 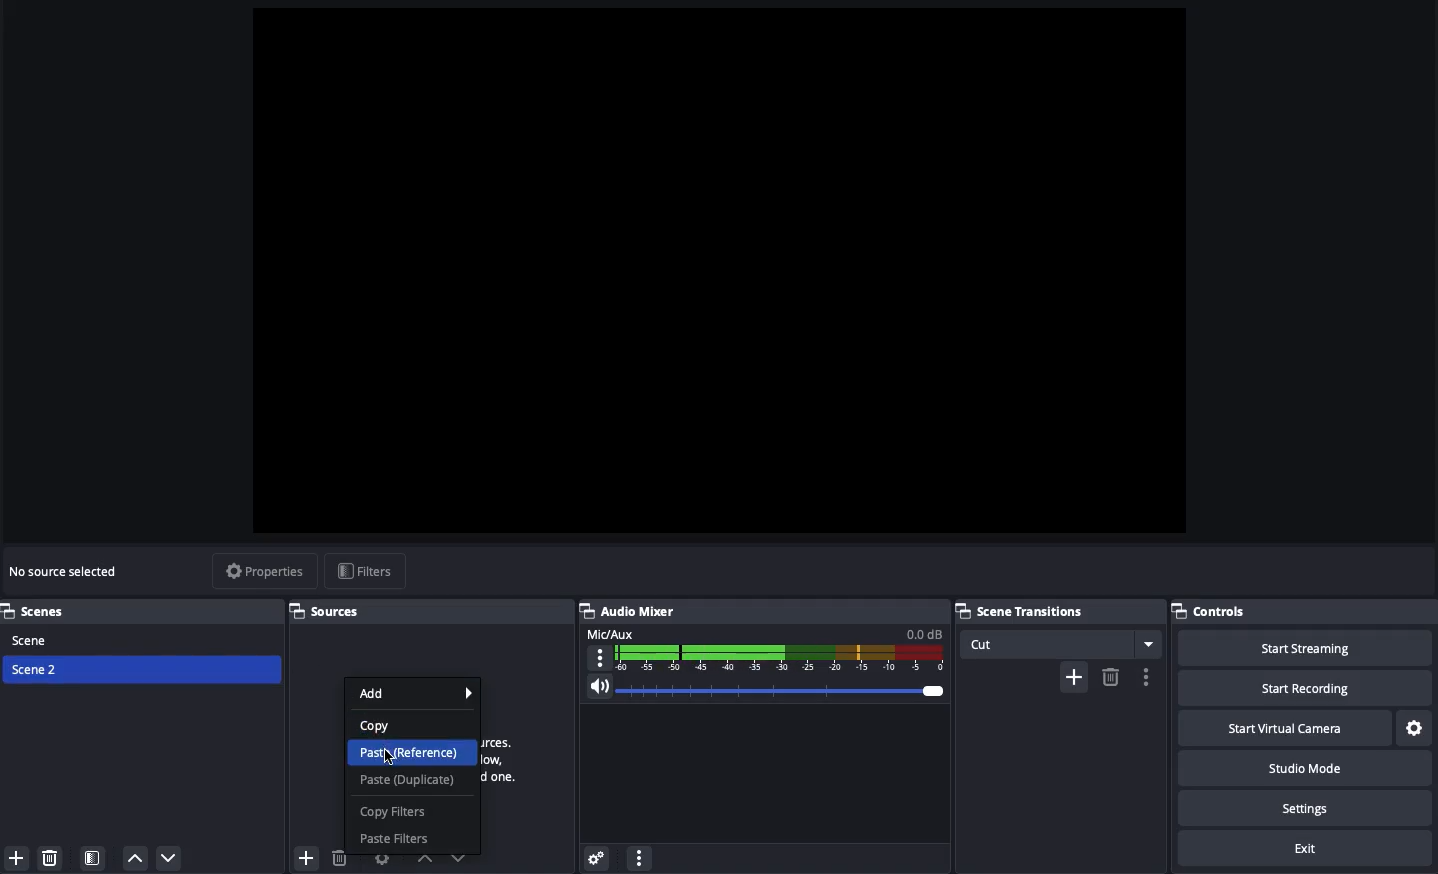 What do you see at coordinates (389, 755) in the screenshot?
I see `cursor` at bounding box center [389, 755].